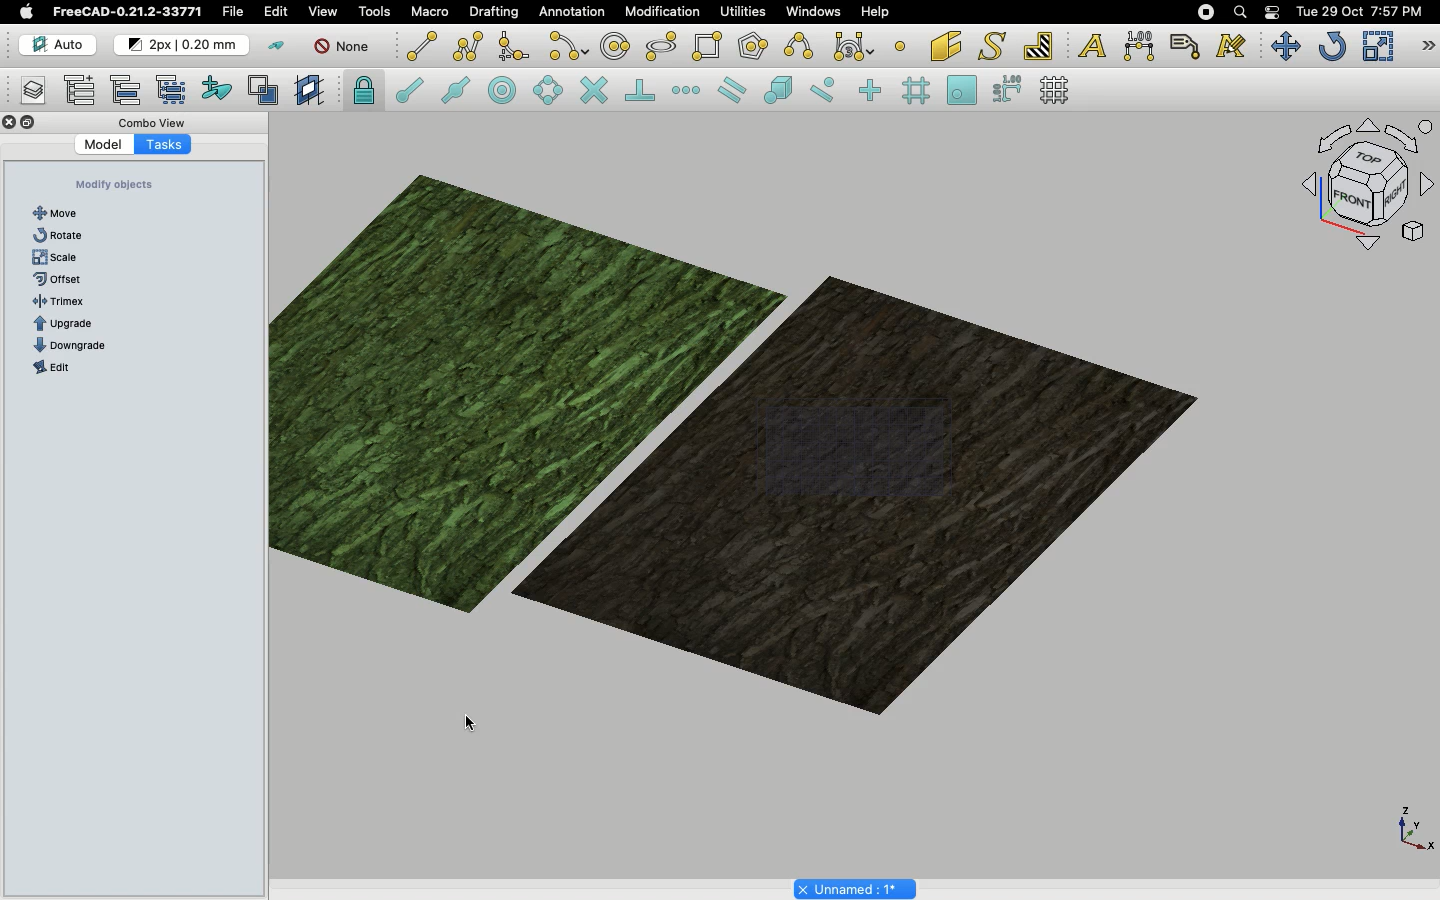  Describe the element at coordinates (422, 46) in the screenshot. I see `Line` at that location.